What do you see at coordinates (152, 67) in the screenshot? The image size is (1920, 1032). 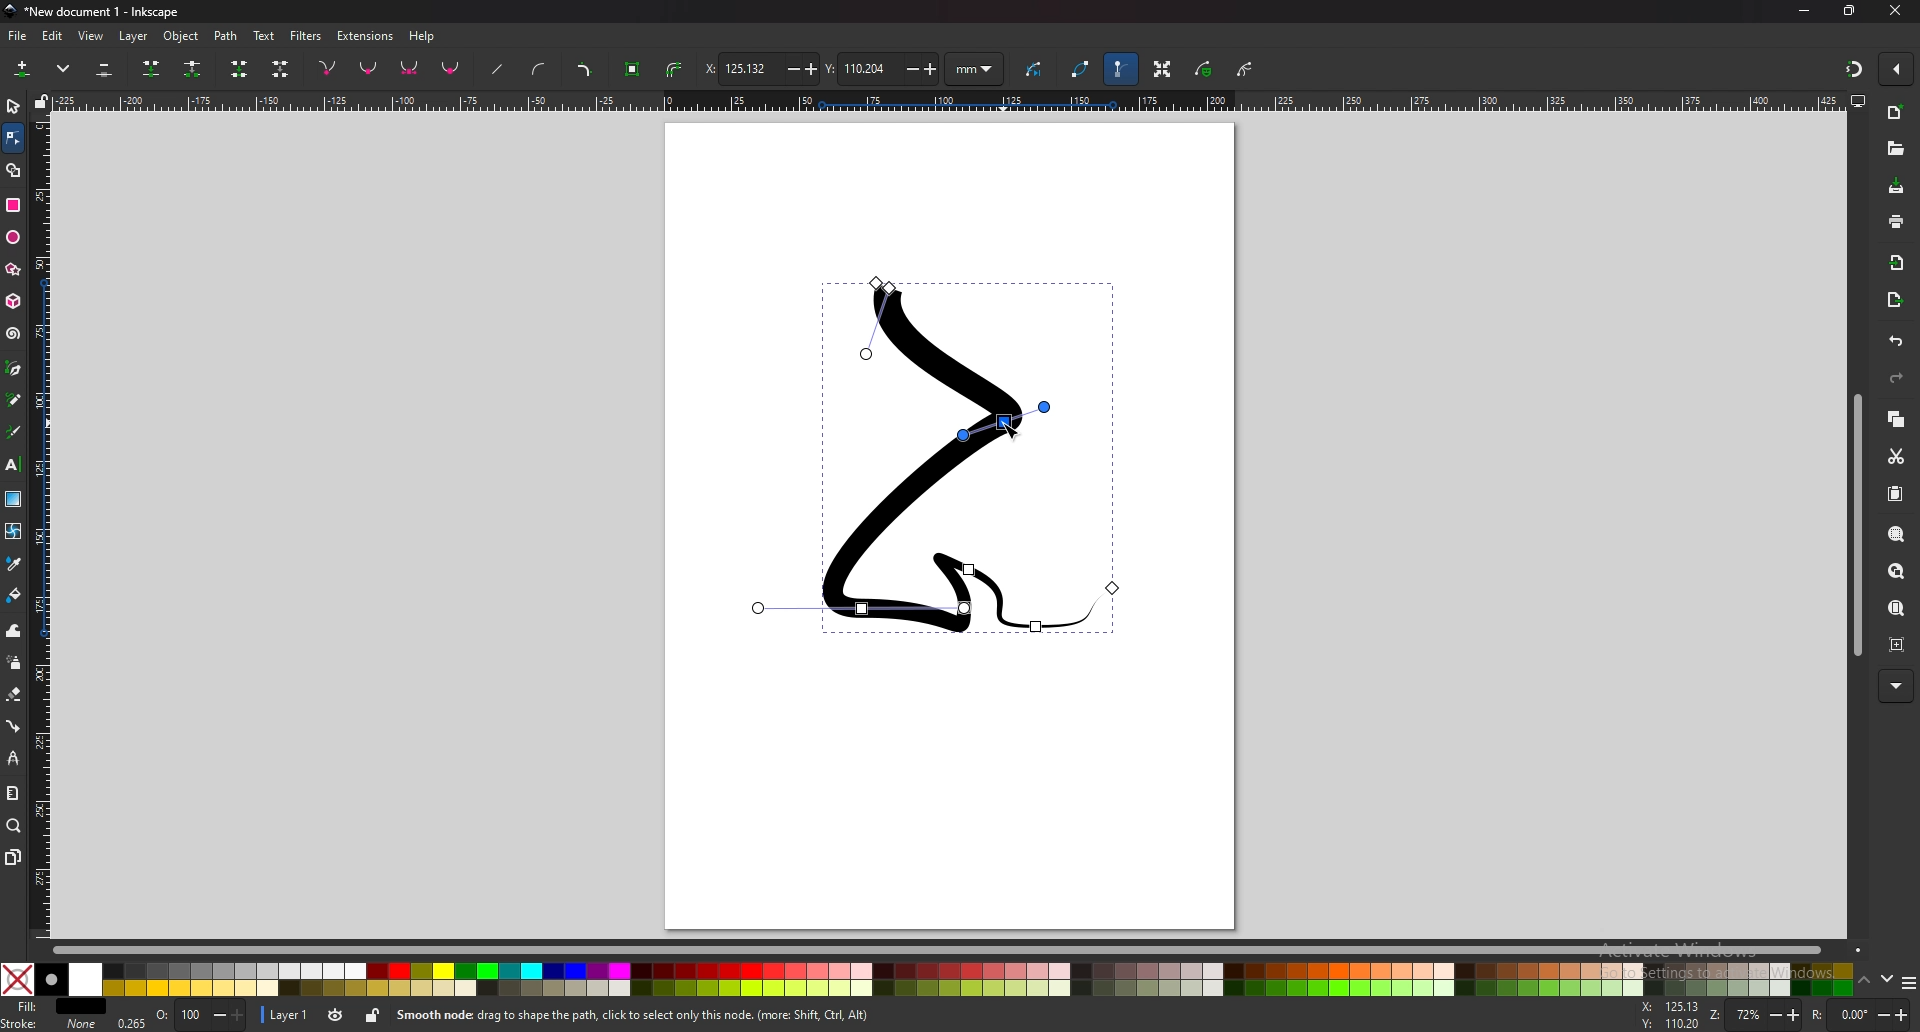 I see `join selected nodes` at bounding box center [152, 67].